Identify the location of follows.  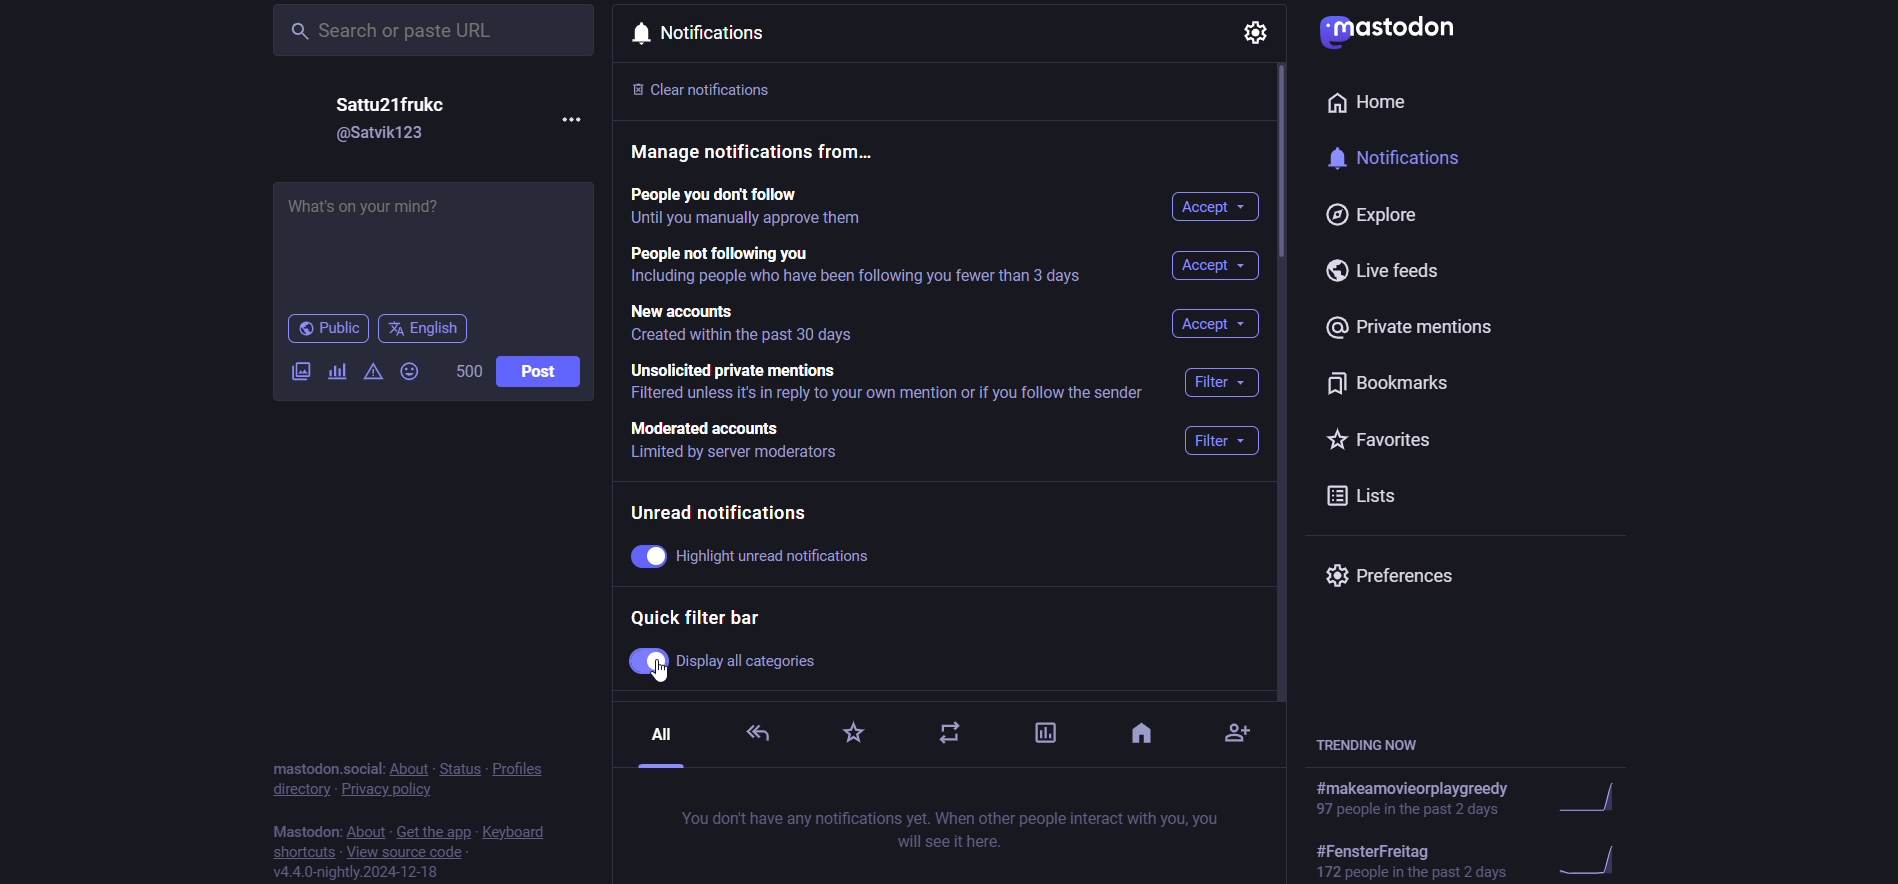
(1245, 729).